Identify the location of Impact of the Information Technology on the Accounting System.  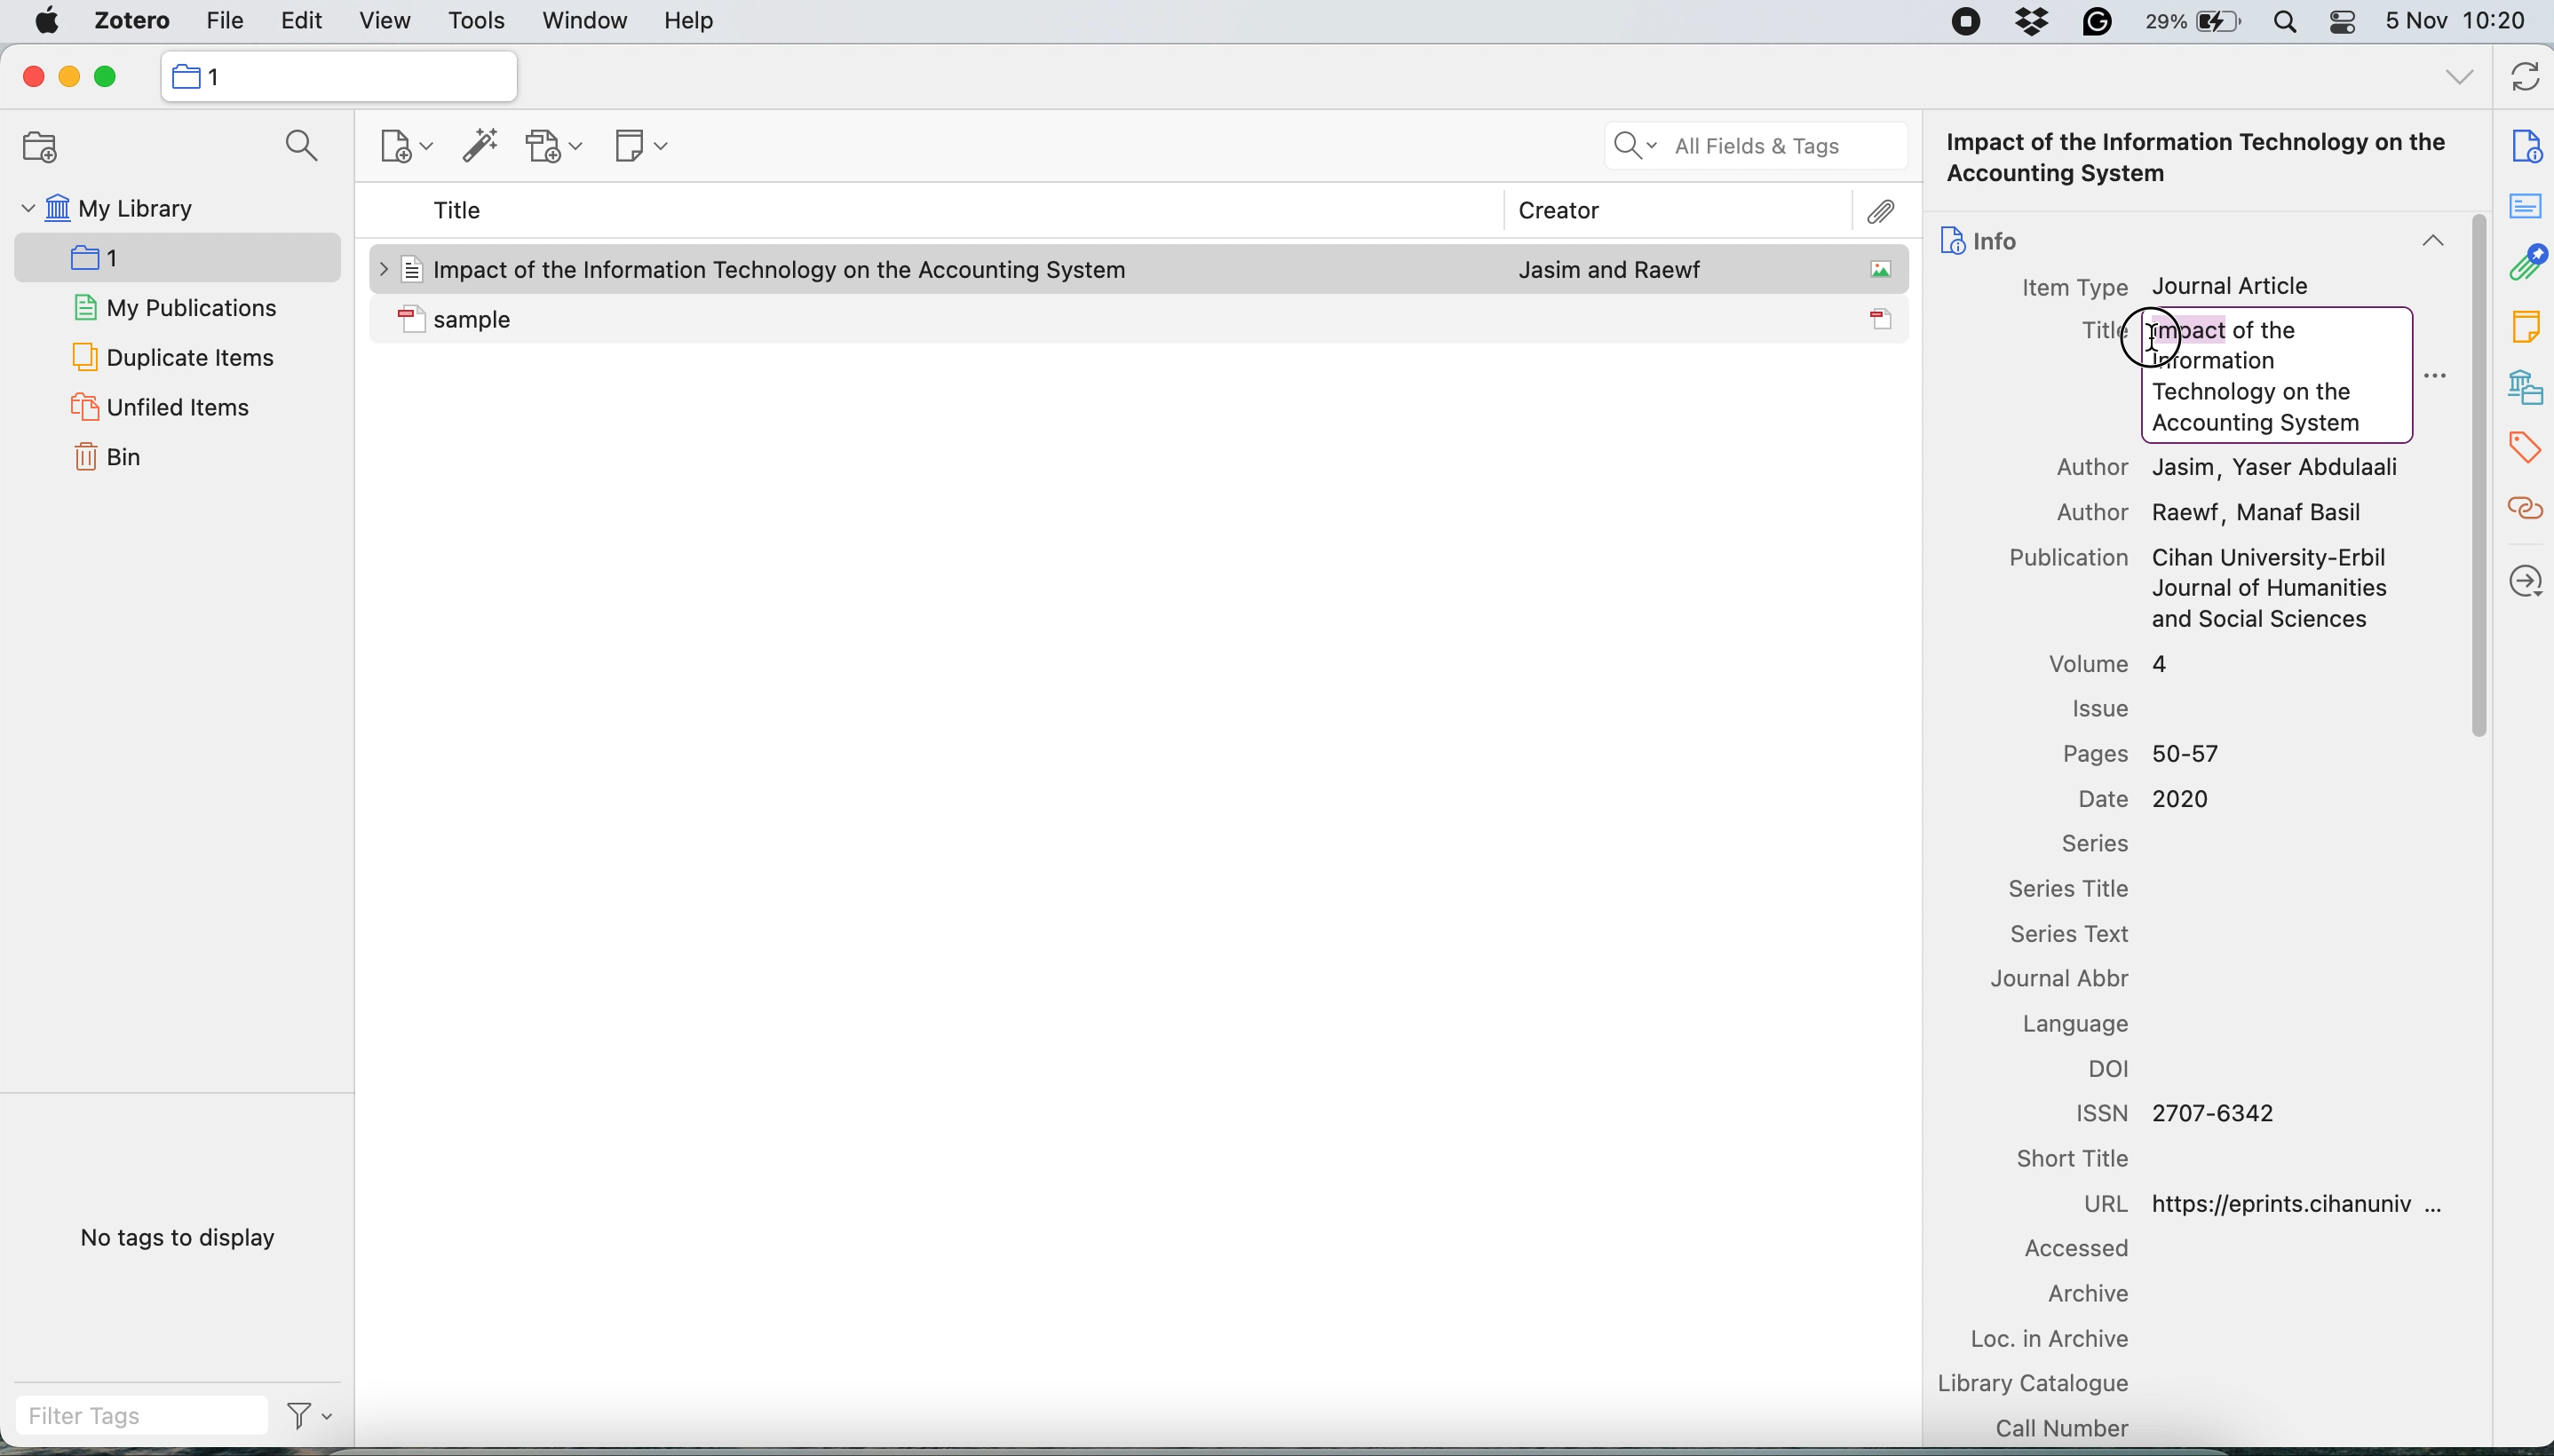
(786, 270).